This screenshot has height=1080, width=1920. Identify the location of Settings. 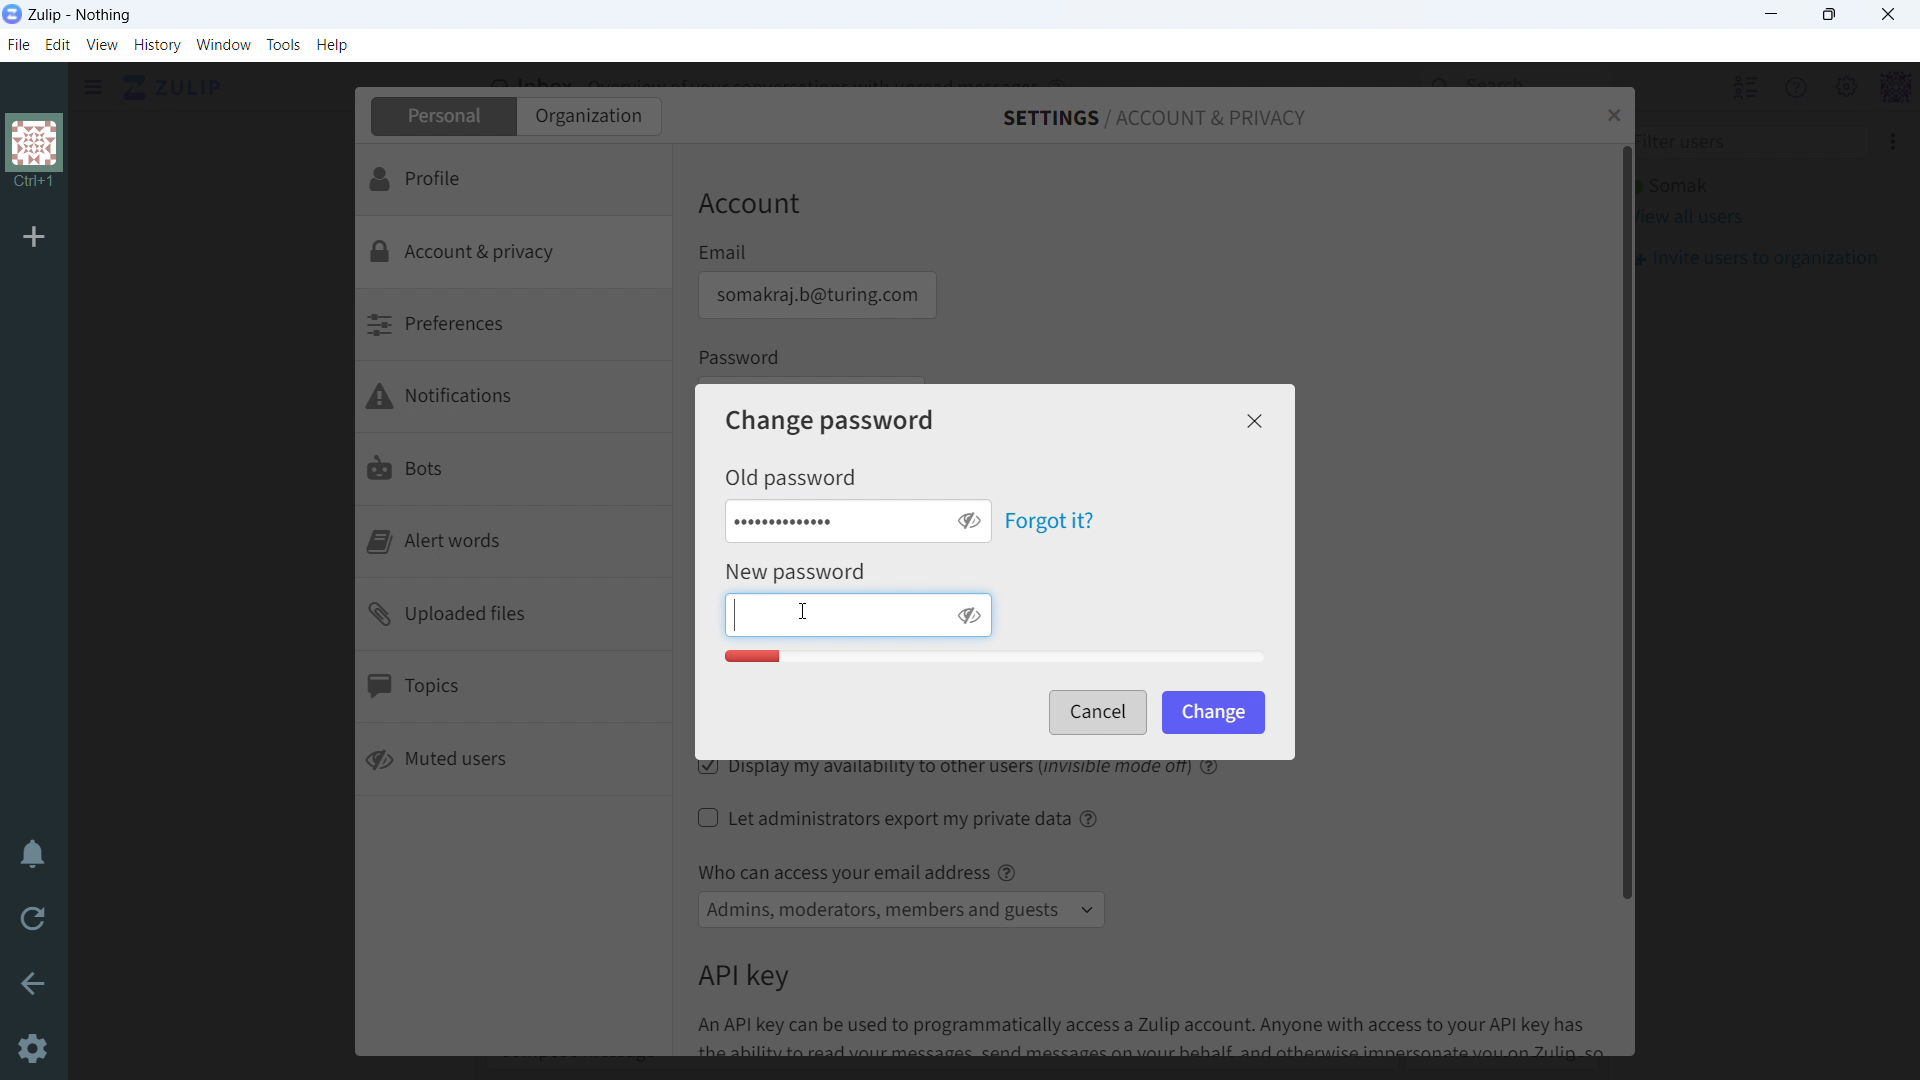
(34, 1048).